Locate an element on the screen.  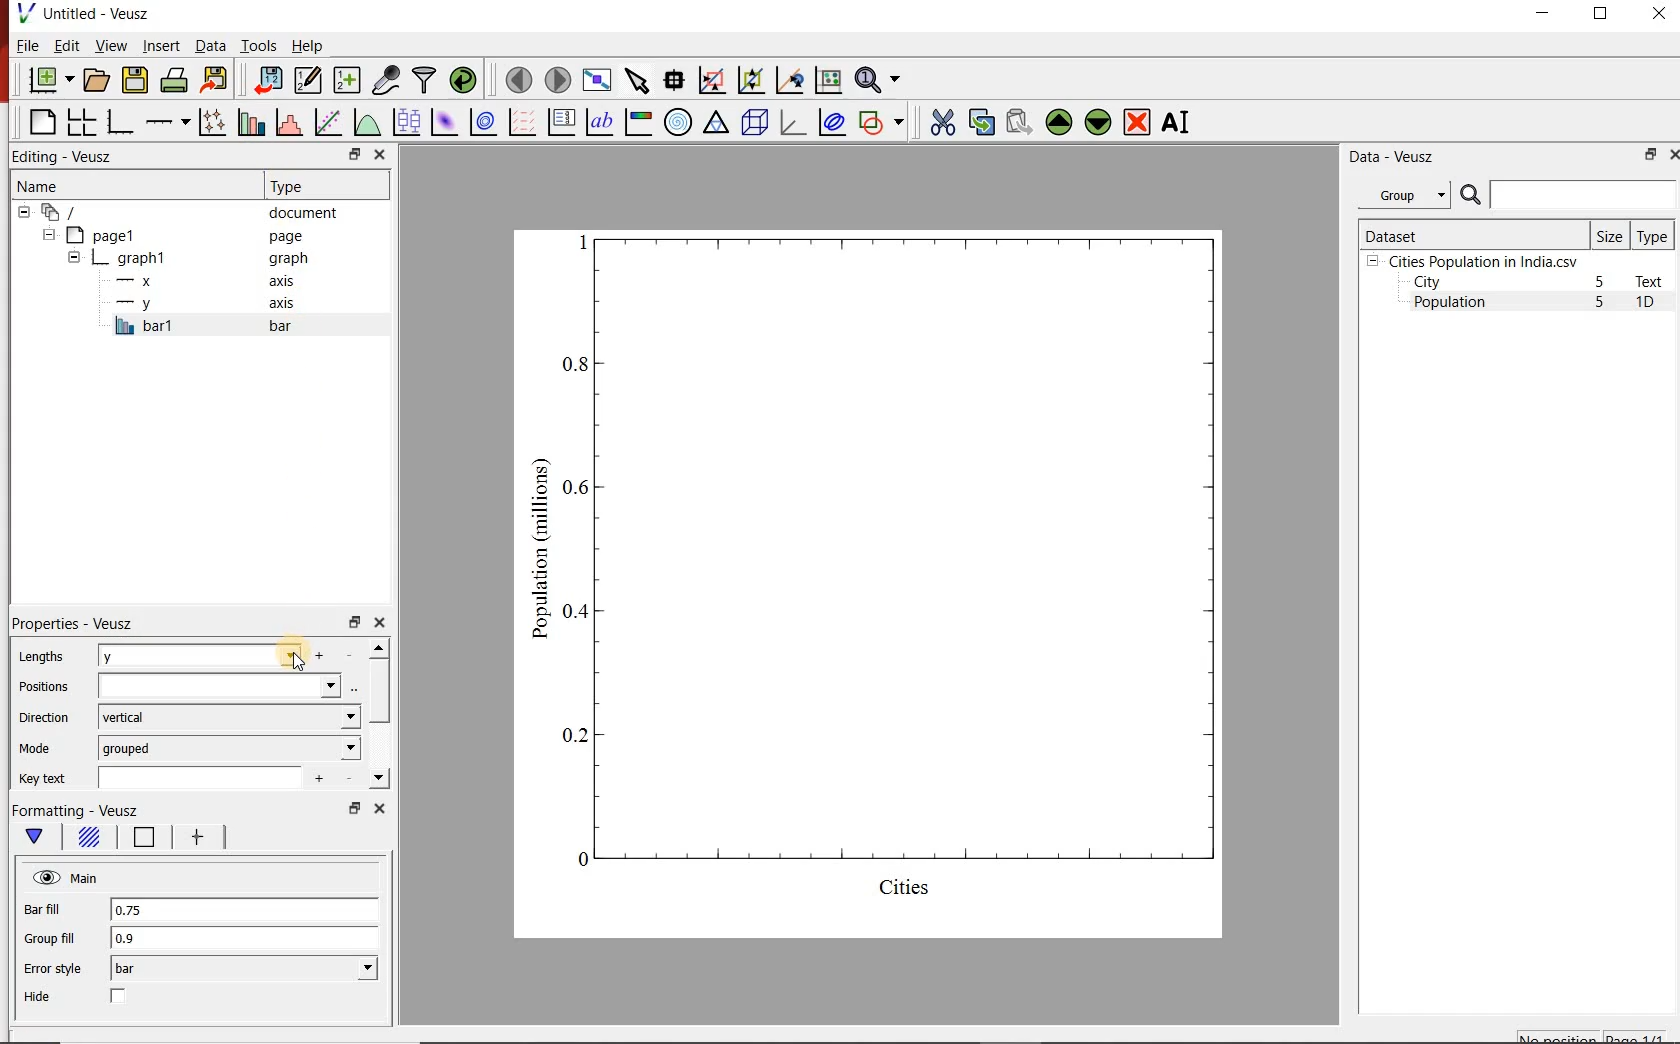
Error style is located at coordinates (52, 969).